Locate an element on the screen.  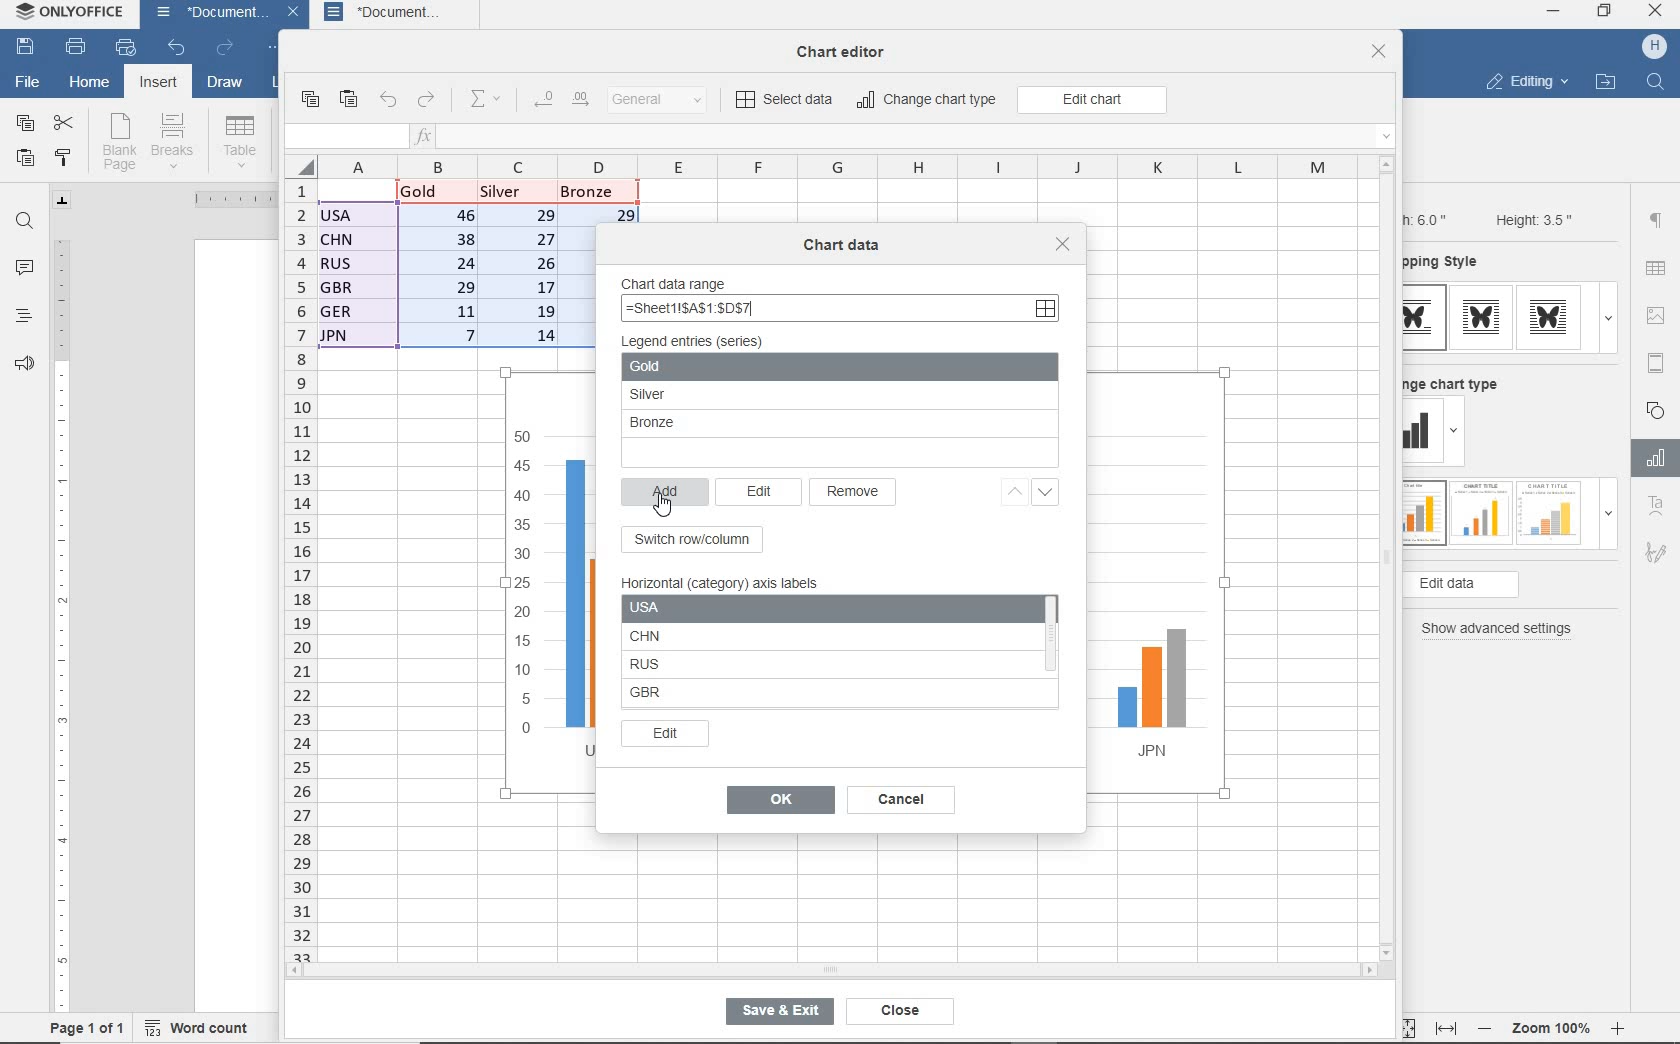
close is located at coordinates (1657, 13).